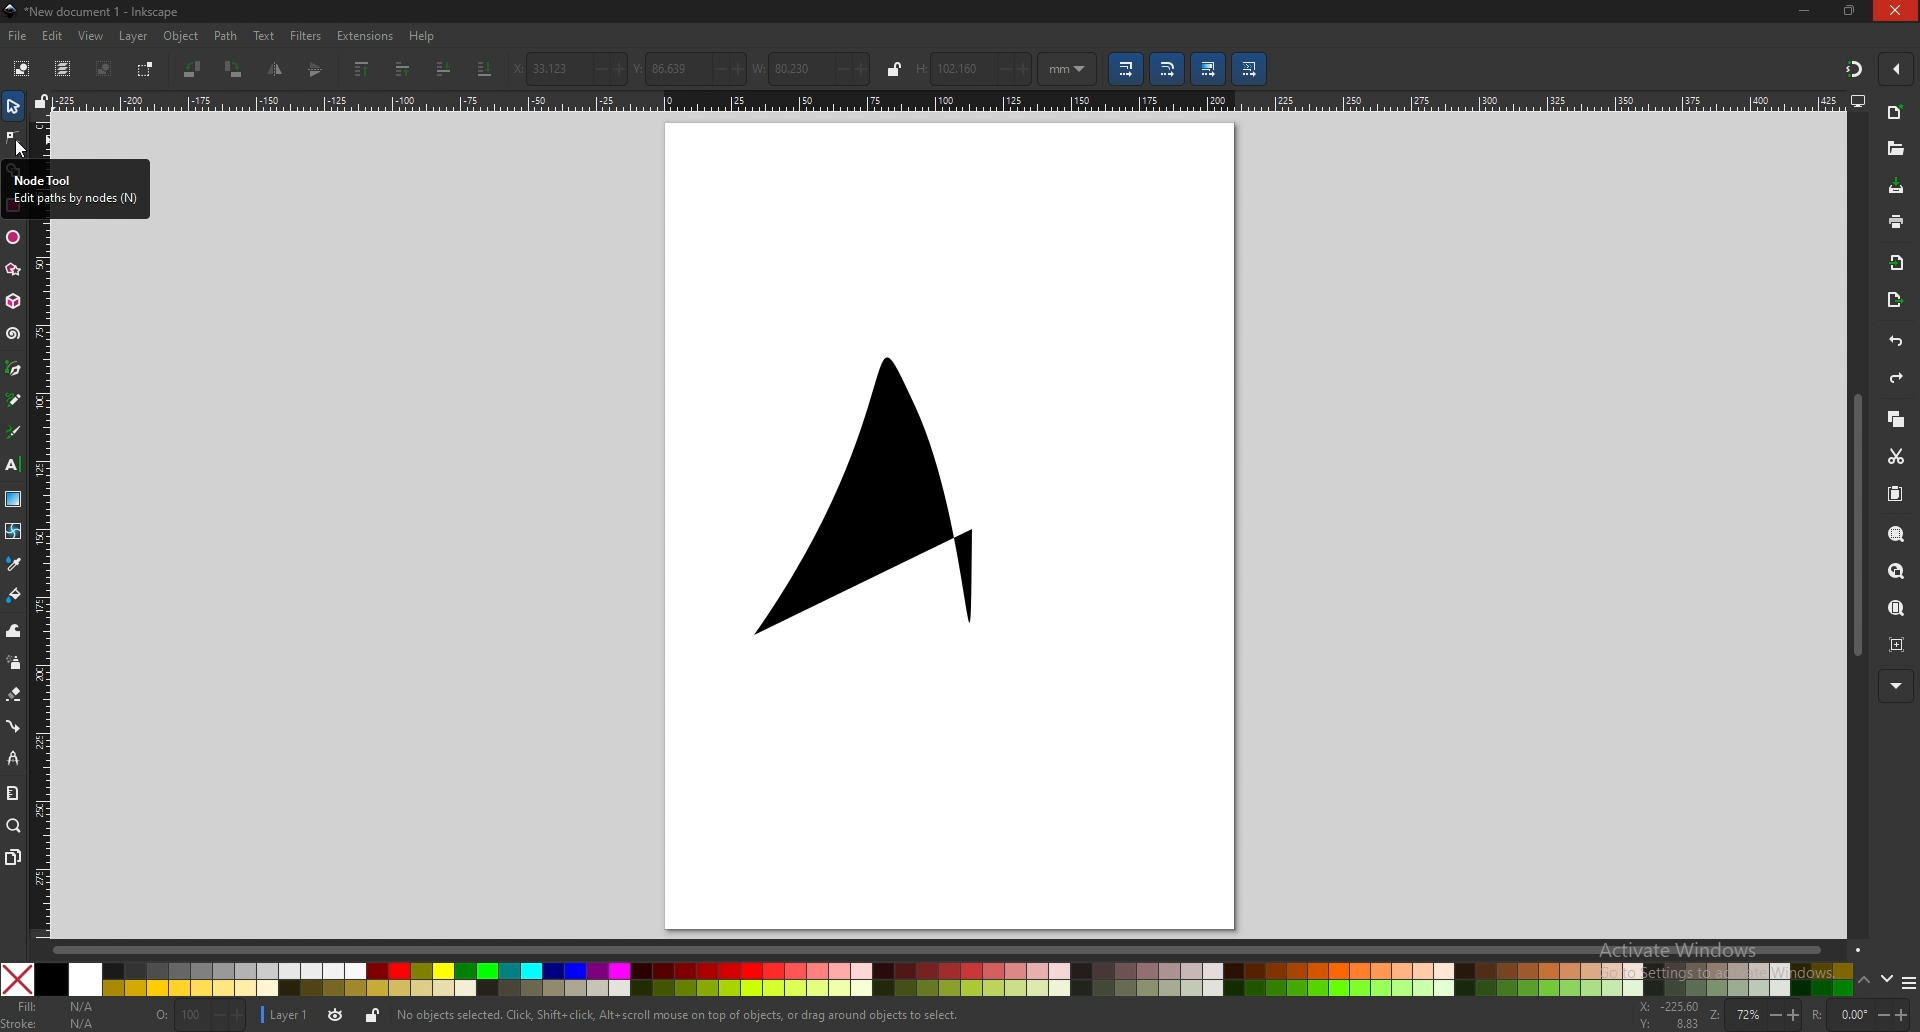 Image resolution: width=1920 pixels, height=1032 pixels. I want to click on zoom, so click(14, 826).